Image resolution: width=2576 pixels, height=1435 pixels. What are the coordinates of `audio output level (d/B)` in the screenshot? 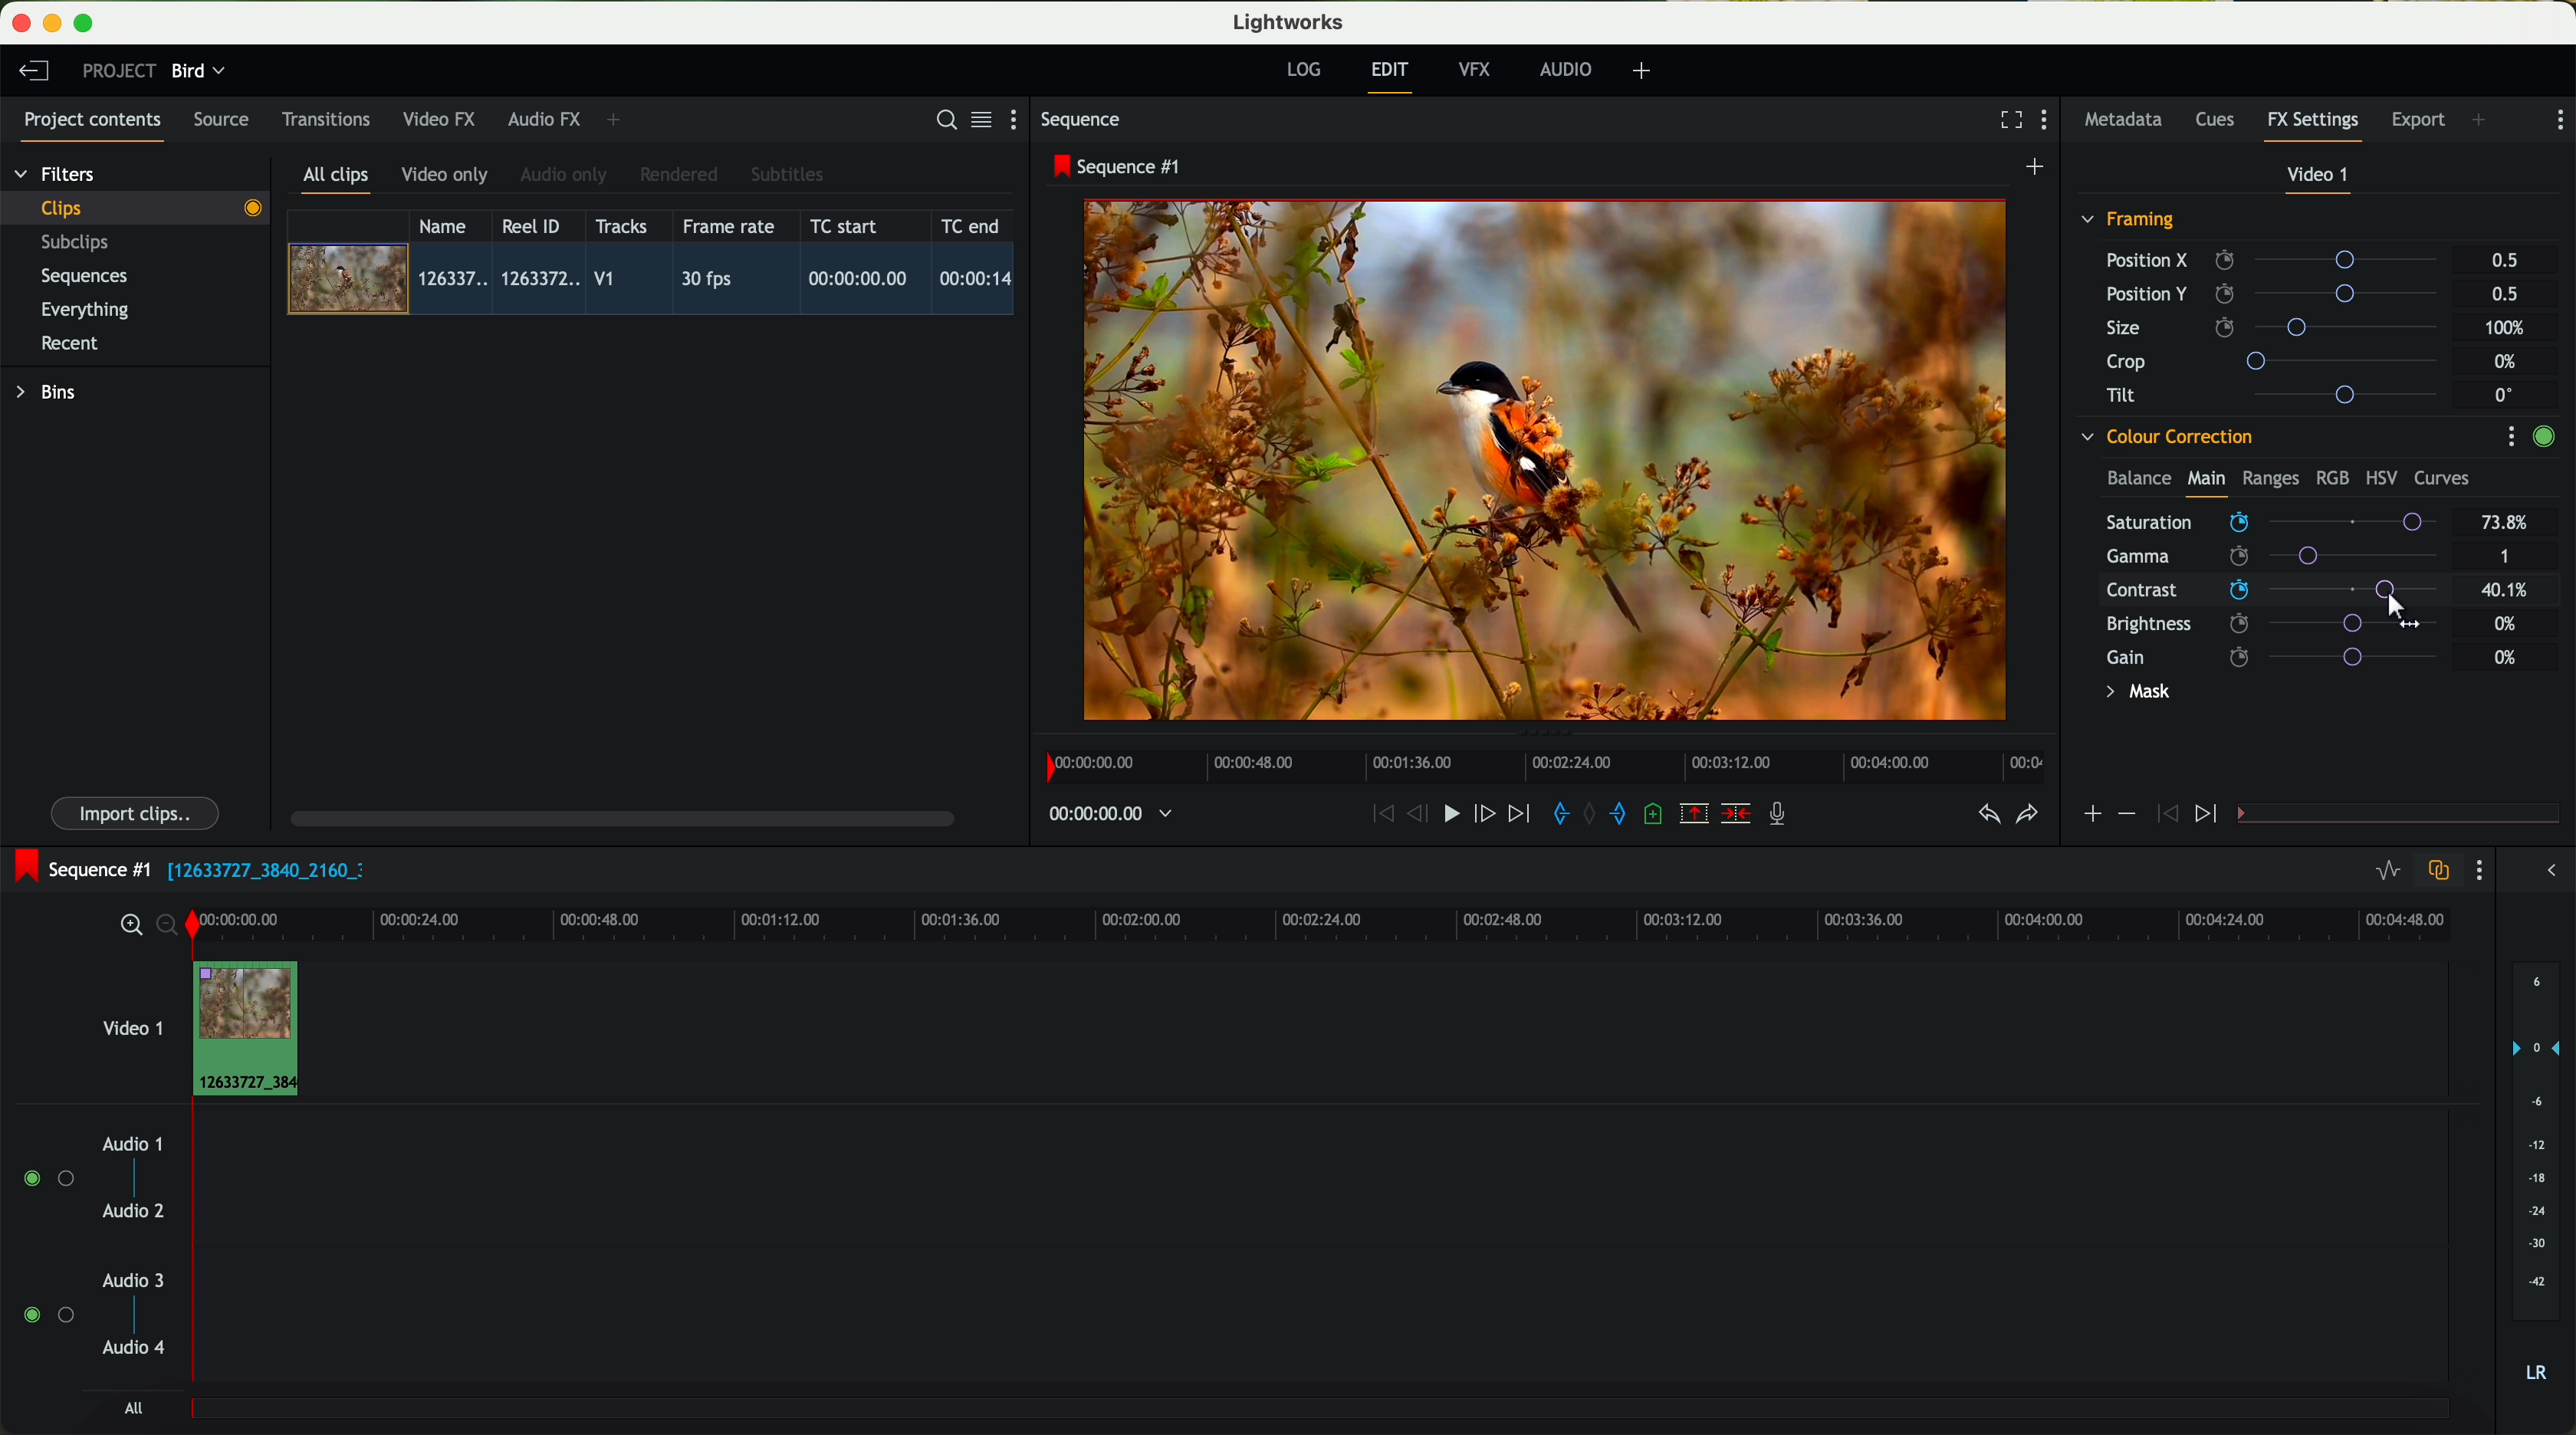 It's located at (2537, 1179).